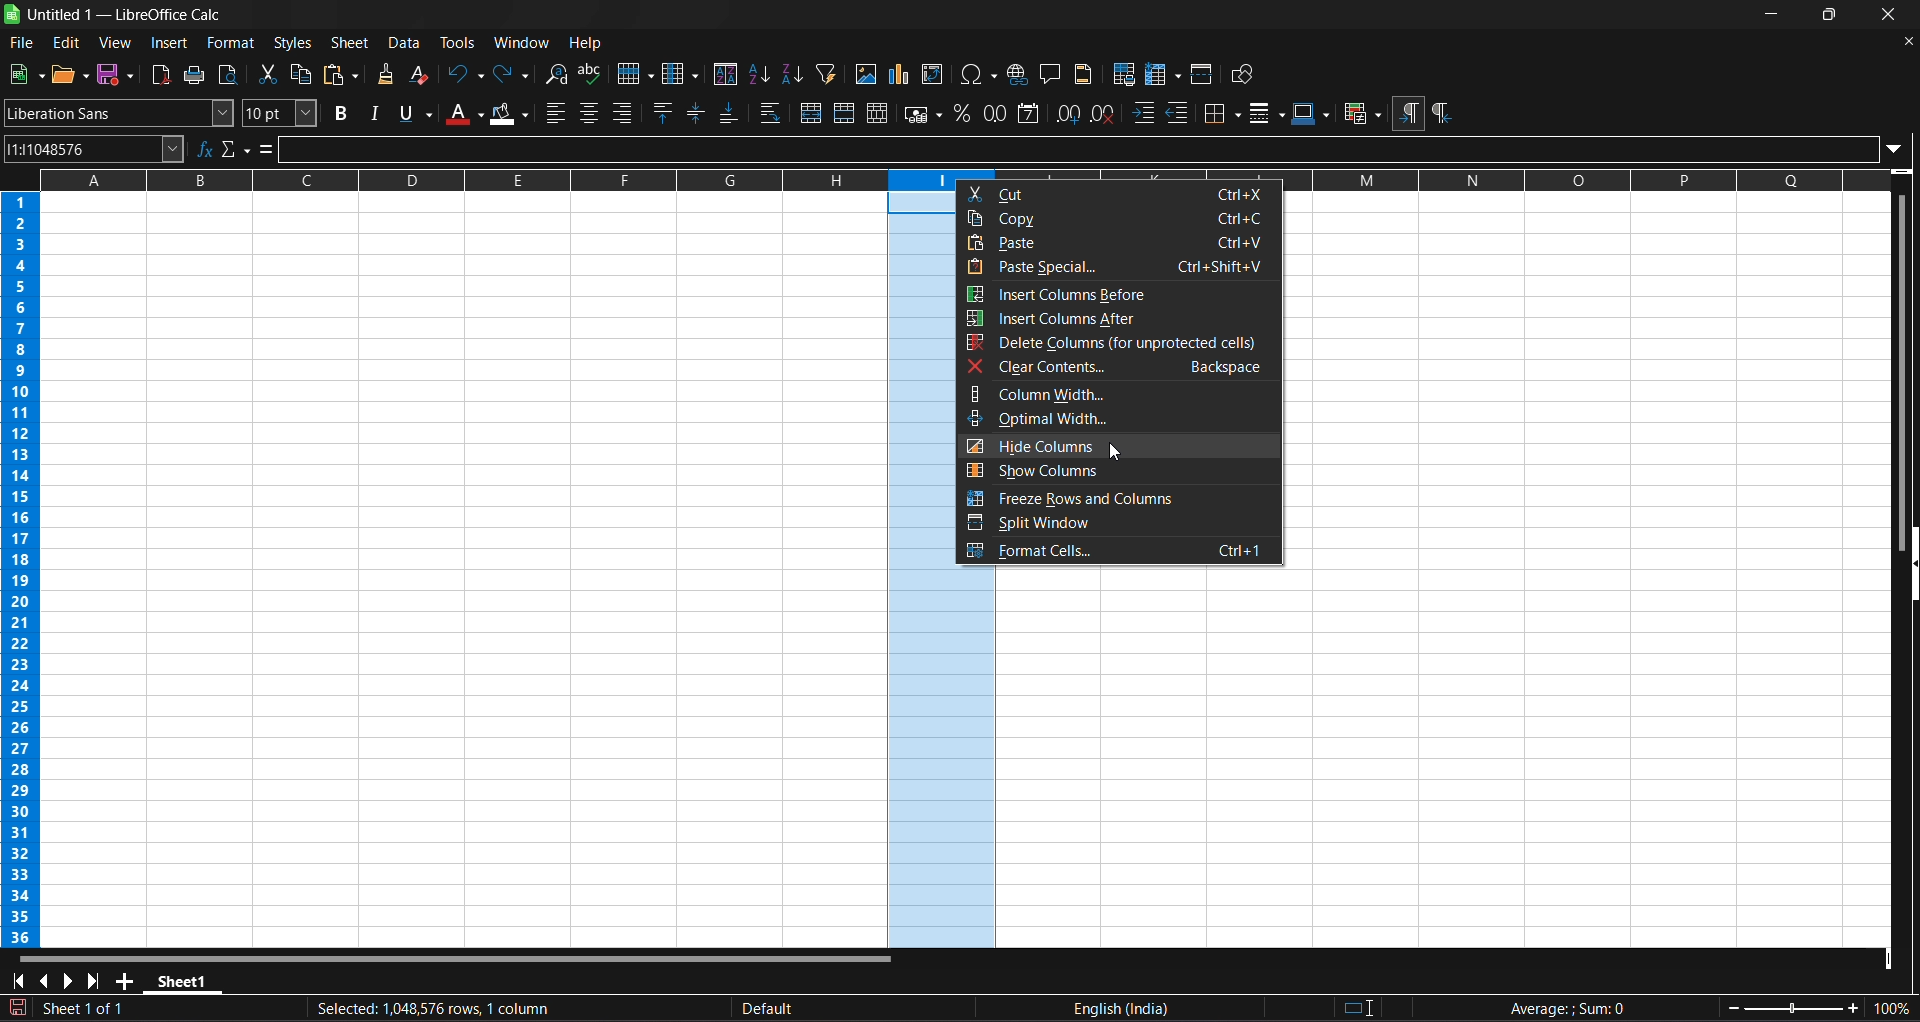 The image size is (1920, 1022). Describe the element at coordinates (1118, 217) in the screenshot. I see `copy` at that location.